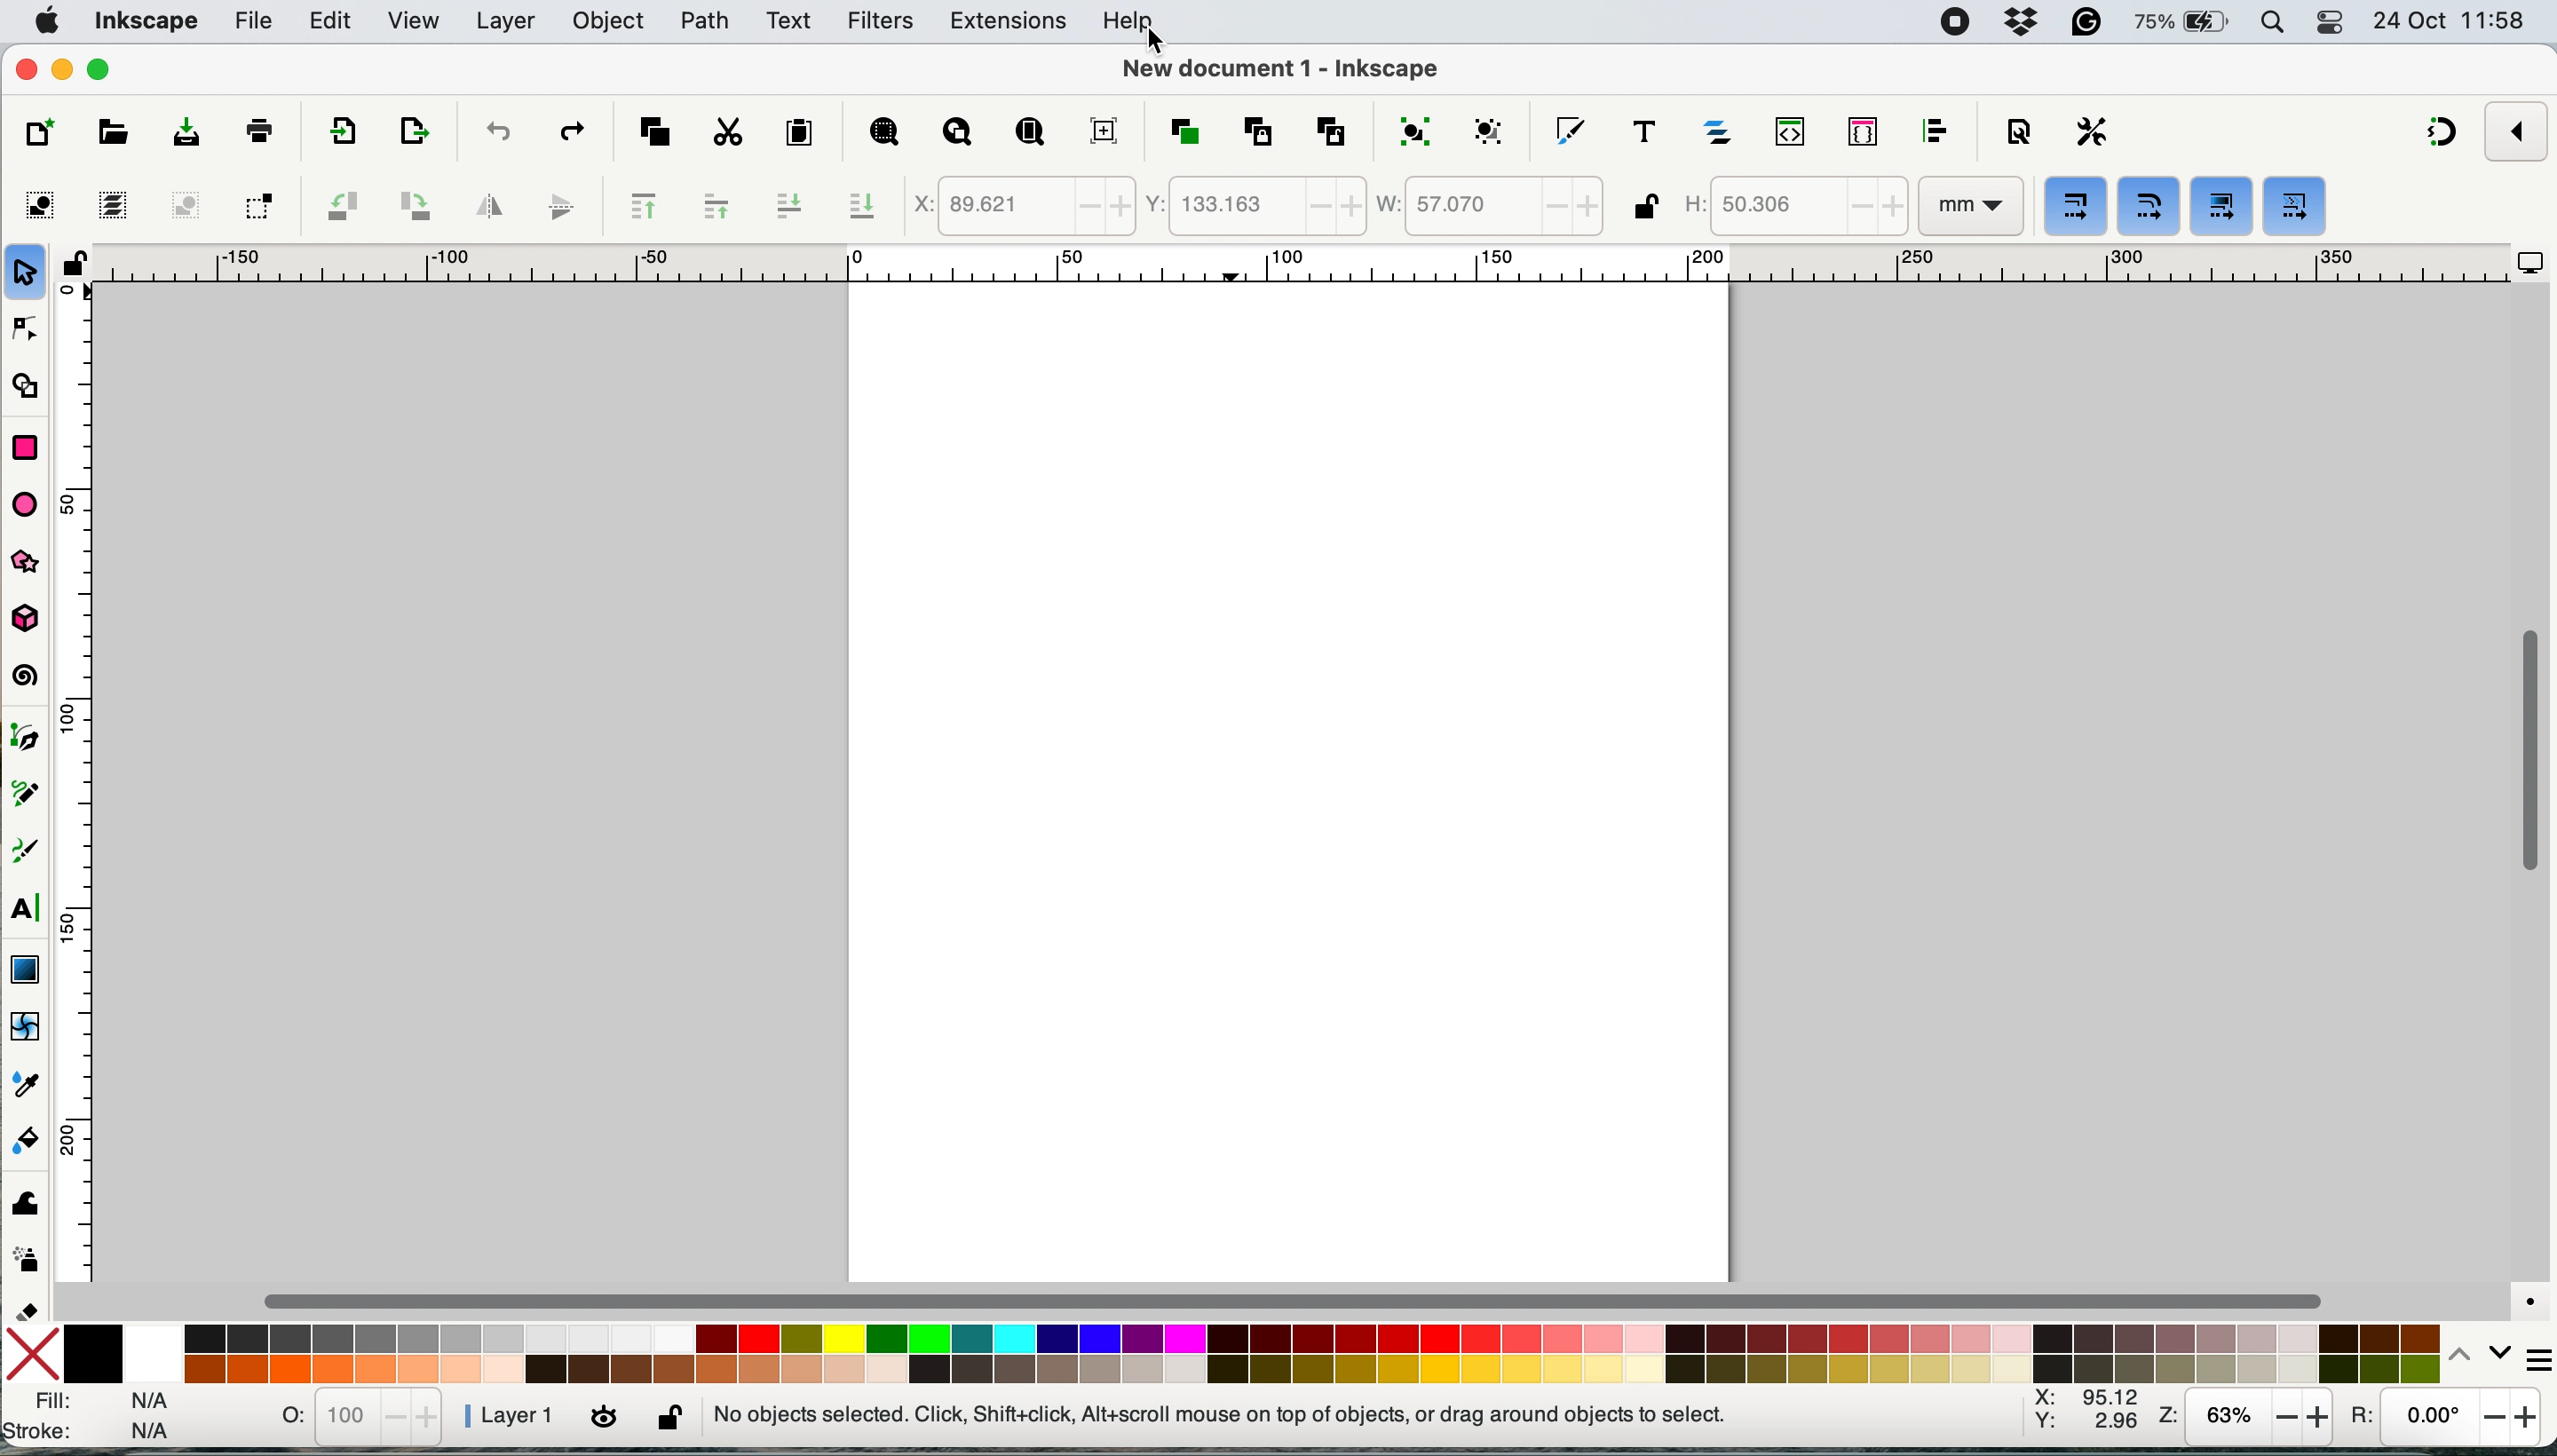  What do you see at coordinates (29, 502) in the screenshot?
I see `ellipse arc tool` at bounding box center [29, 502].